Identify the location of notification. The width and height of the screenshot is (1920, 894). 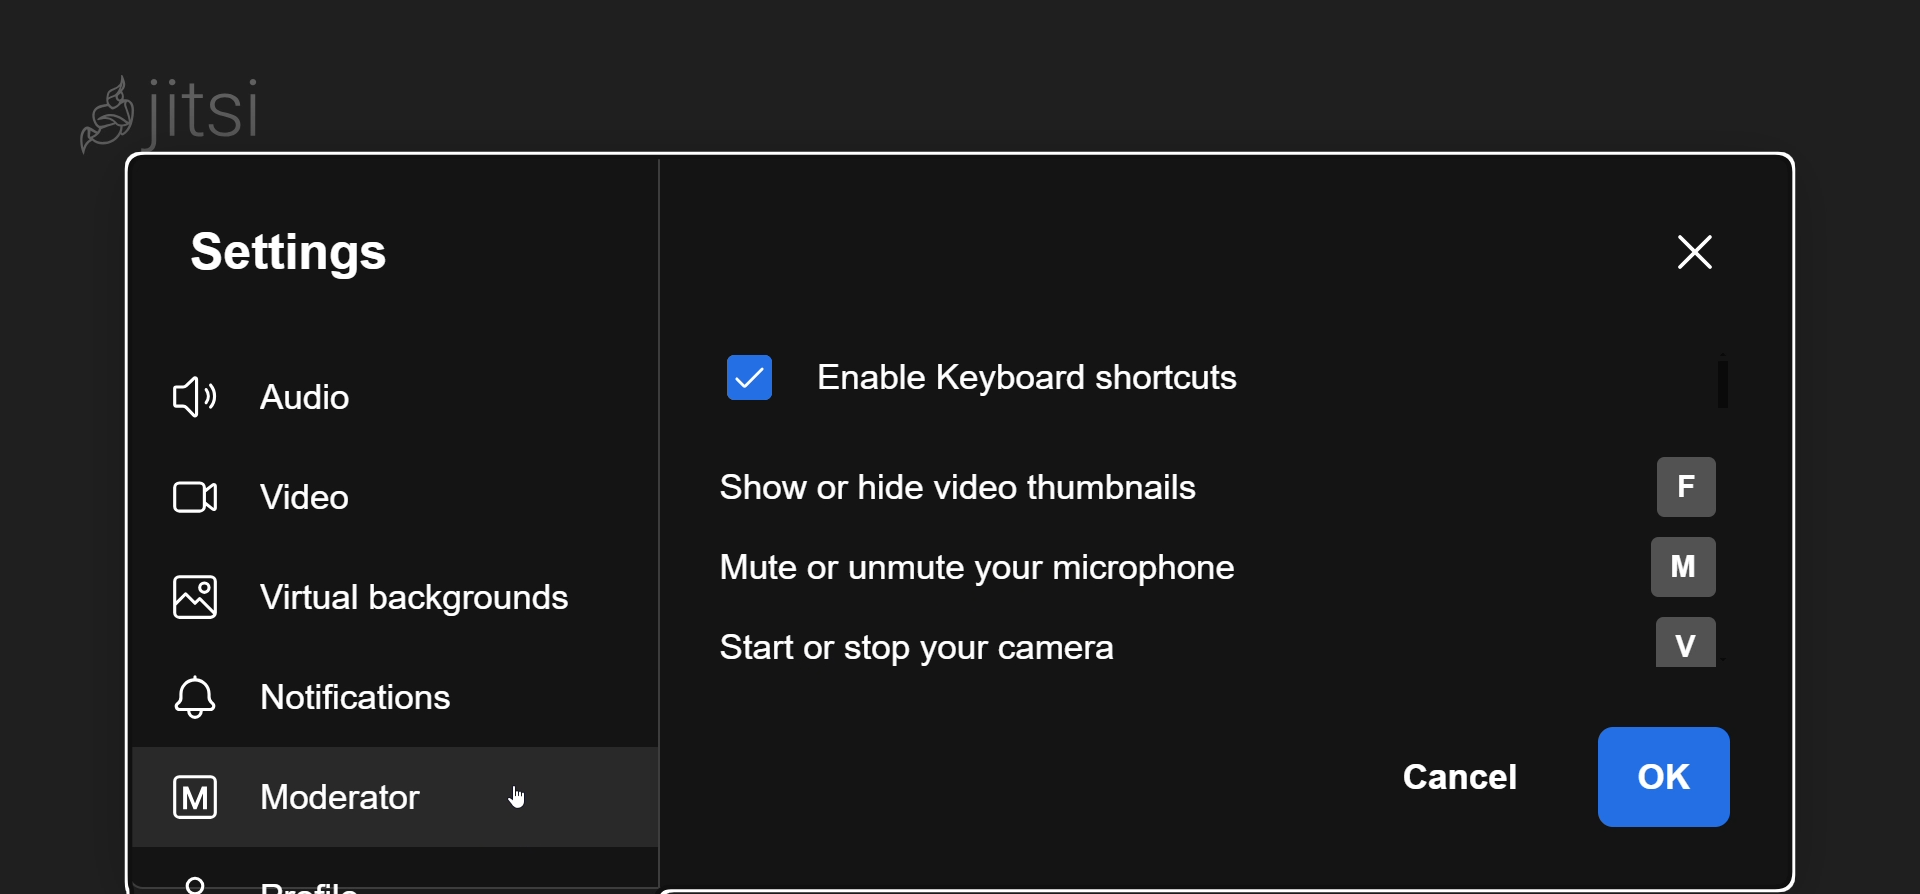
(367, 692).